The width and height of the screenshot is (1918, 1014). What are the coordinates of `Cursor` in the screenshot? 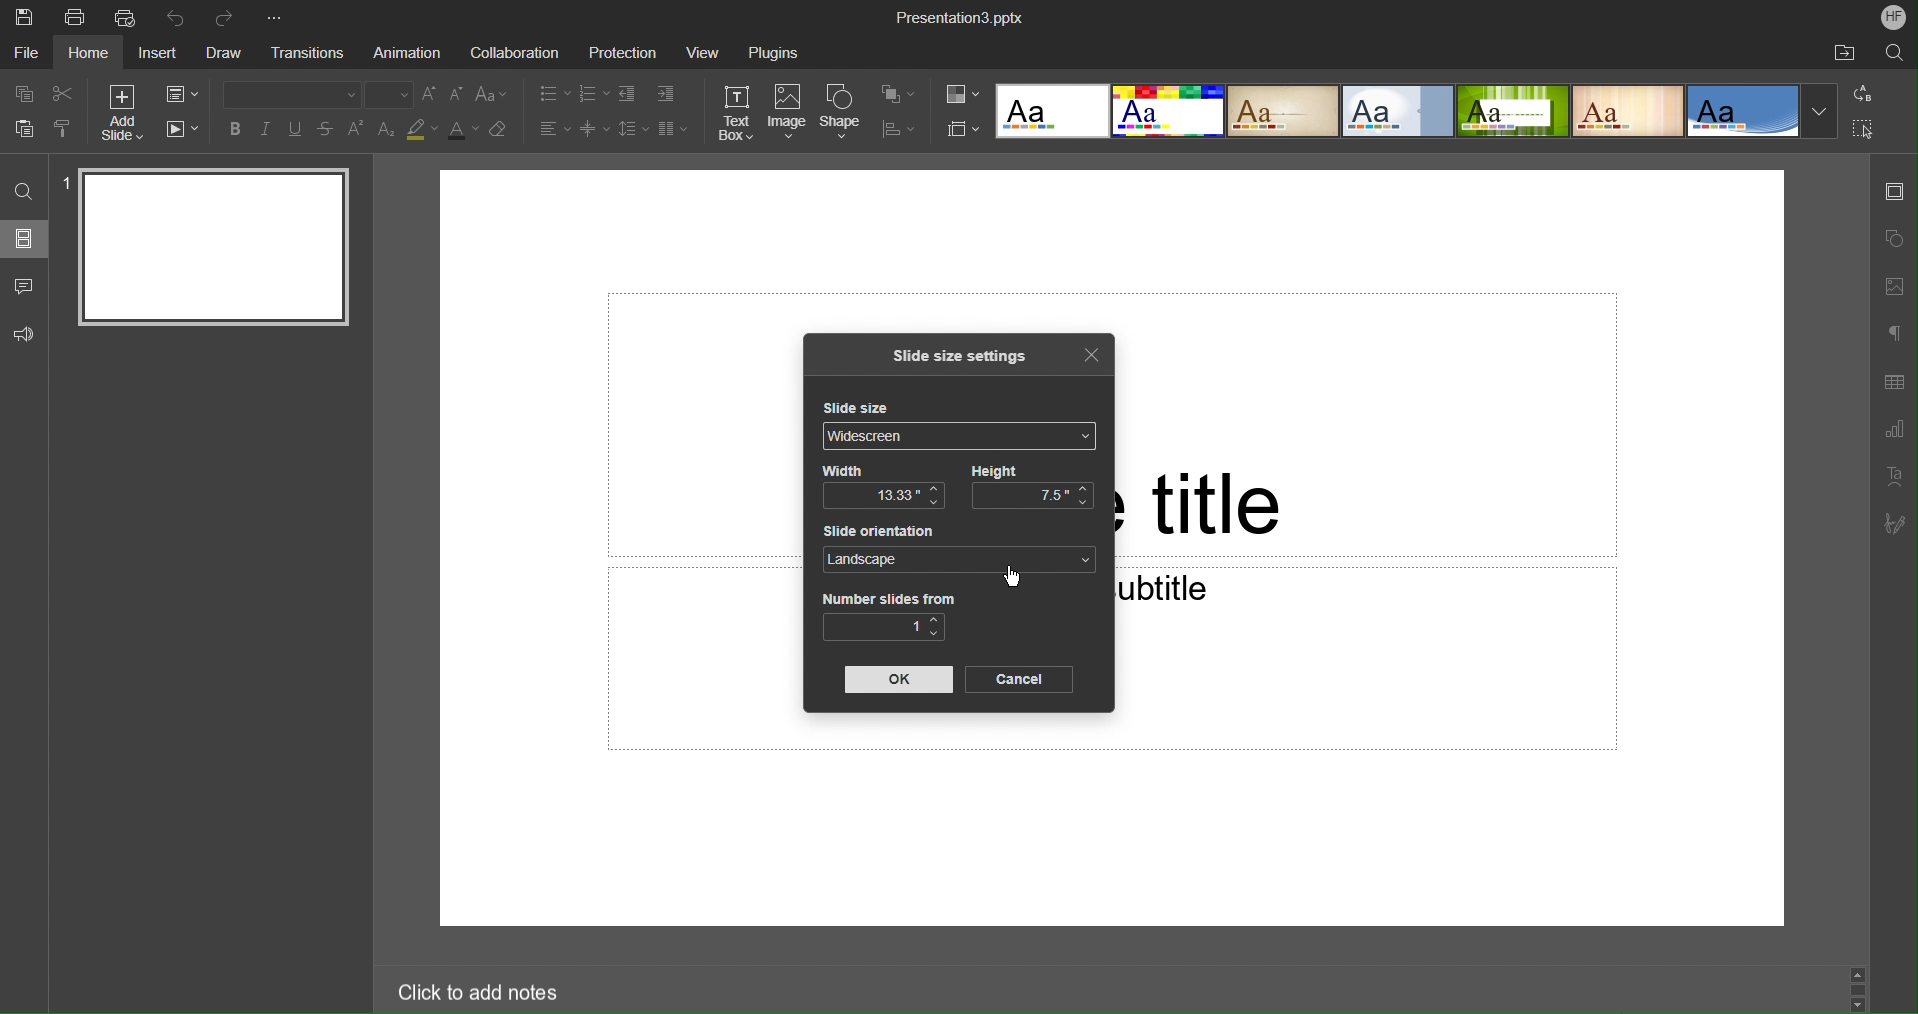 It's located at (1013, 577).